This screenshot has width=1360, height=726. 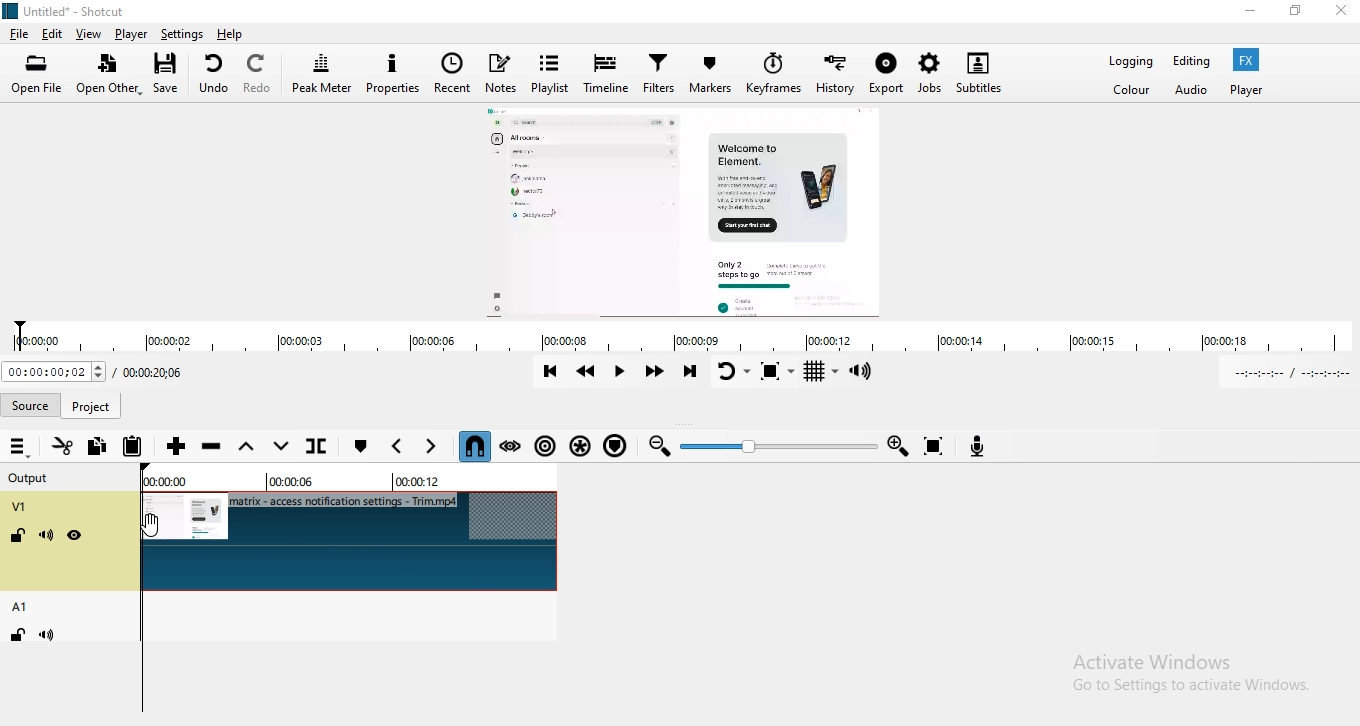 I want to click on View, so click(x=87, y=35).